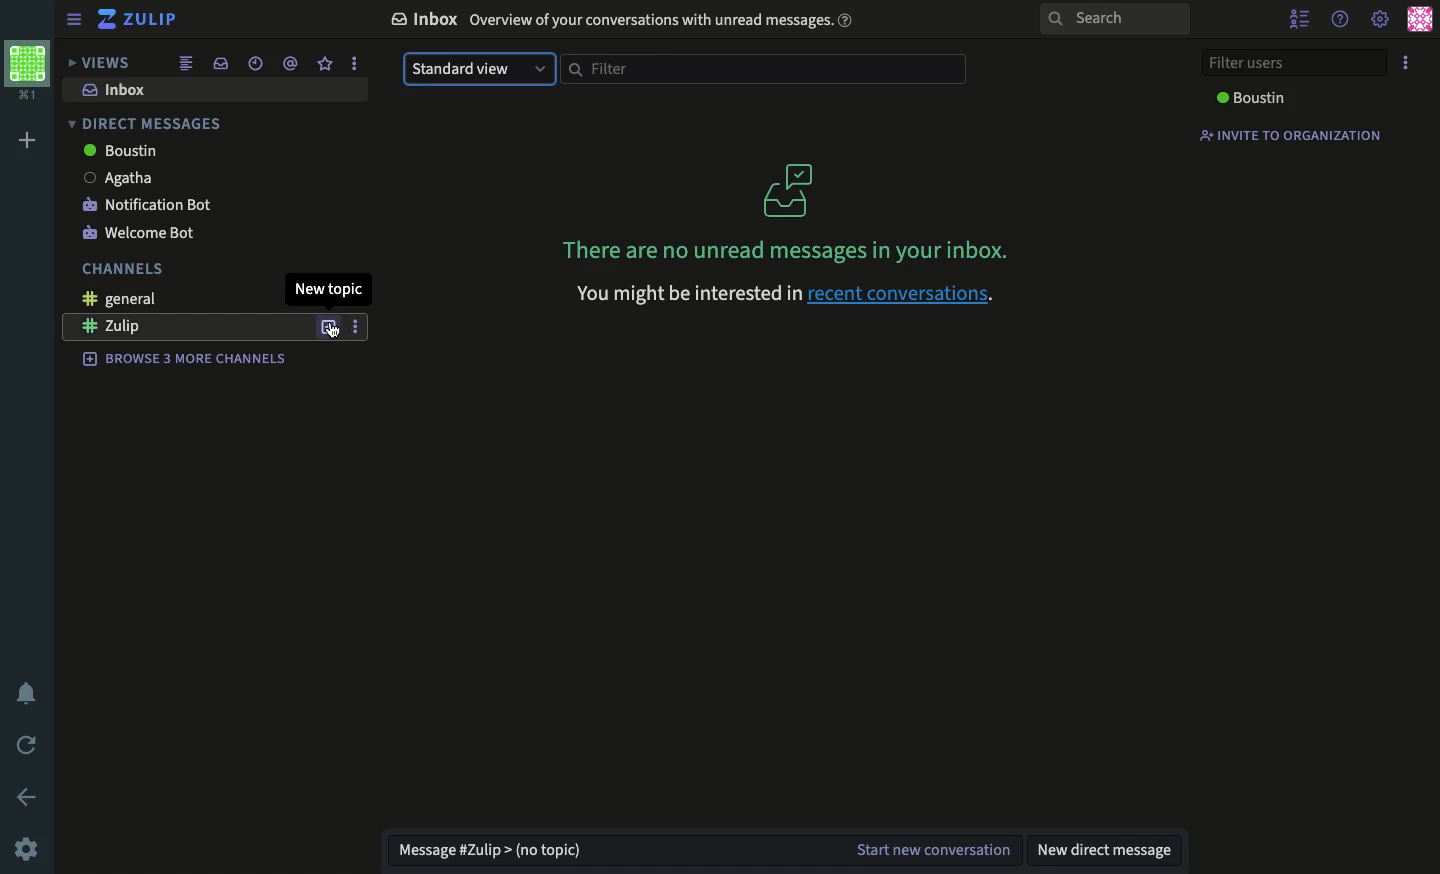 The width and height of the screenshot is (1440, 874). Describe the element at coordinates (256, 63) in the screenshot. I see `date time` at that location.